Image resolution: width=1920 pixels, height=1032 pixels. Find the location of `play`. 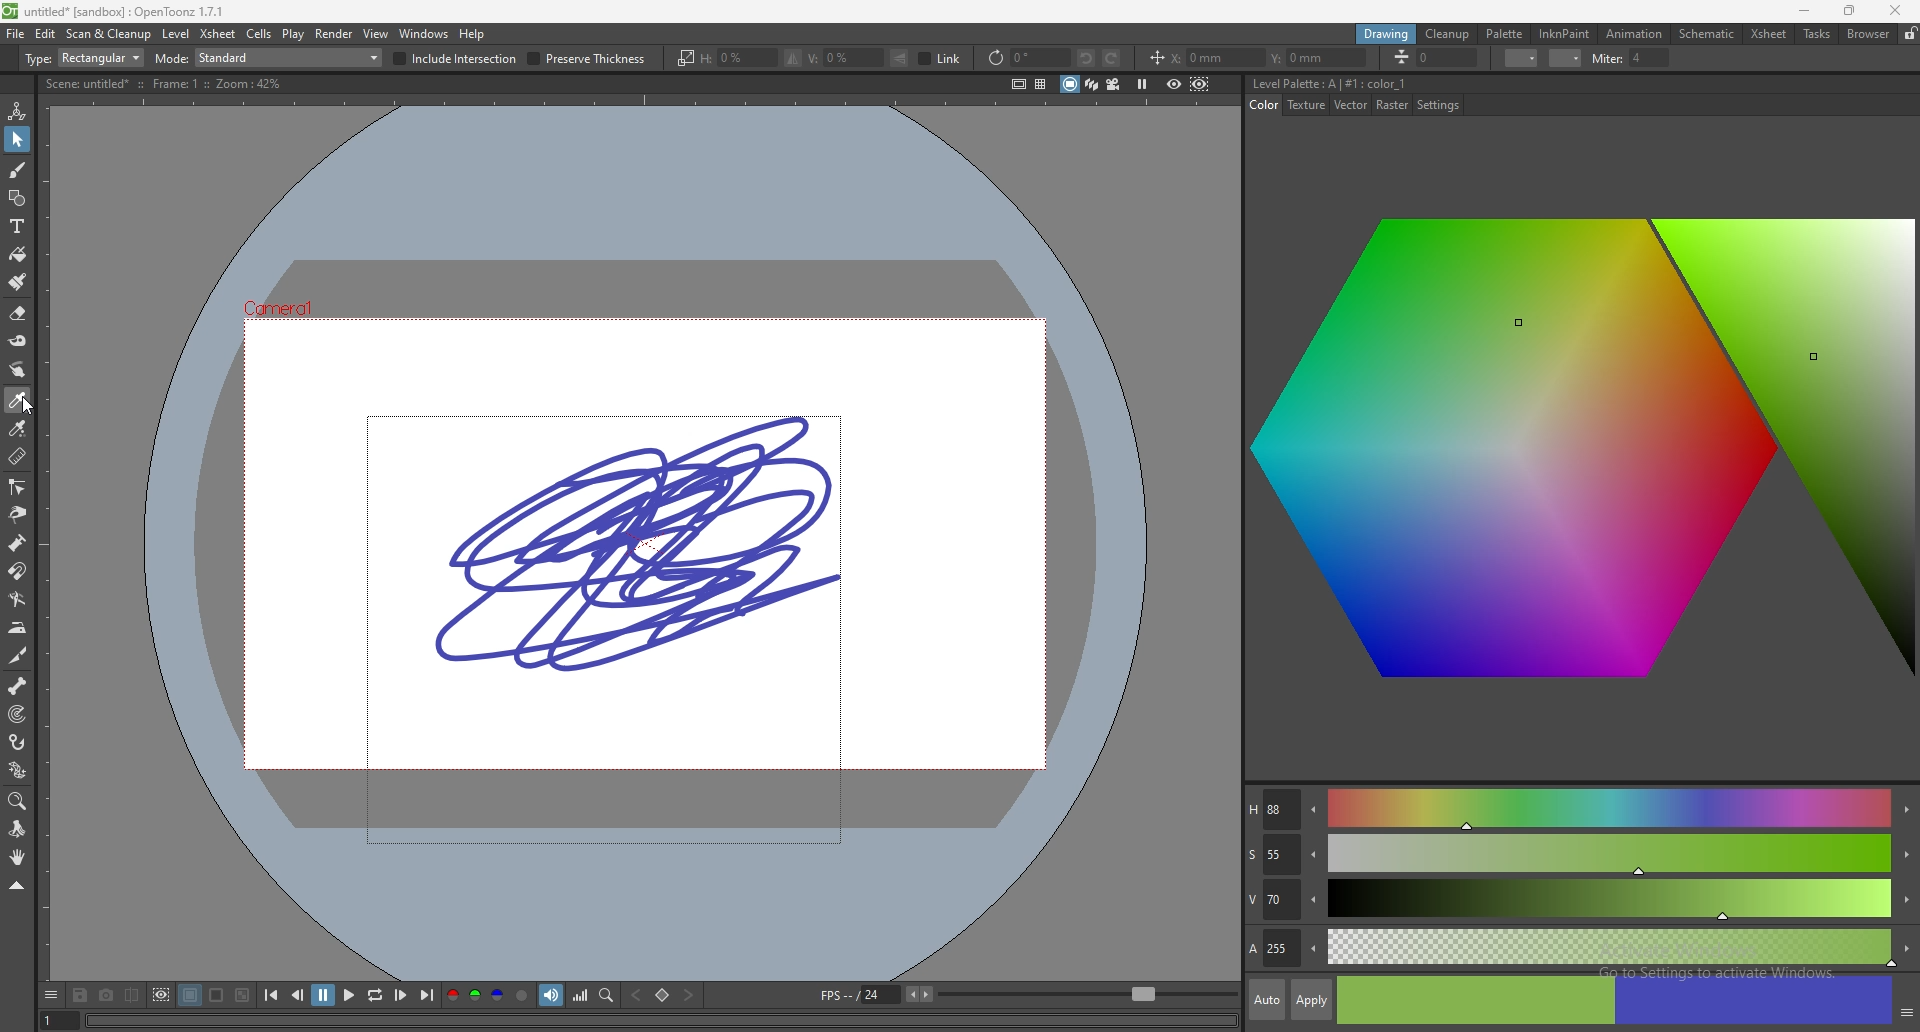

play is located at coordinates (349, 994).